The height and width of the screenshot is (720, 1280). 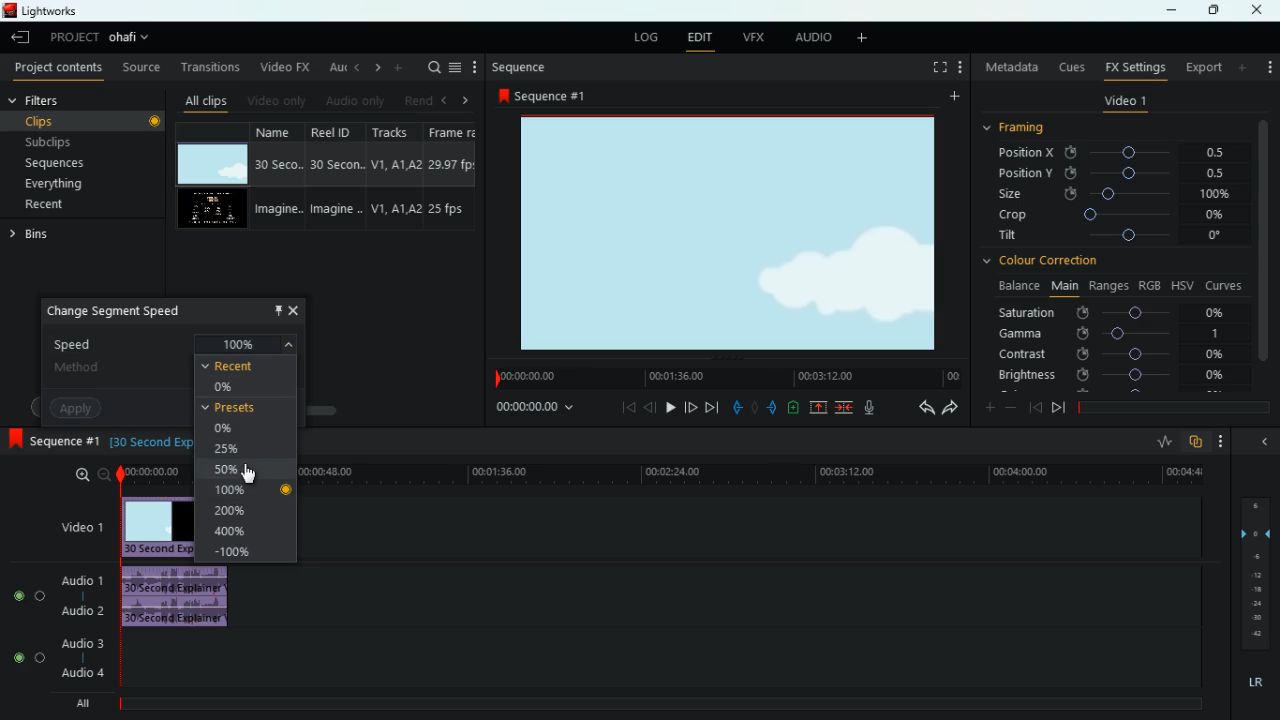 What do you see at coordinates (214, 164) in the screenshot?
I see `video` at bounding box center [214, 164].